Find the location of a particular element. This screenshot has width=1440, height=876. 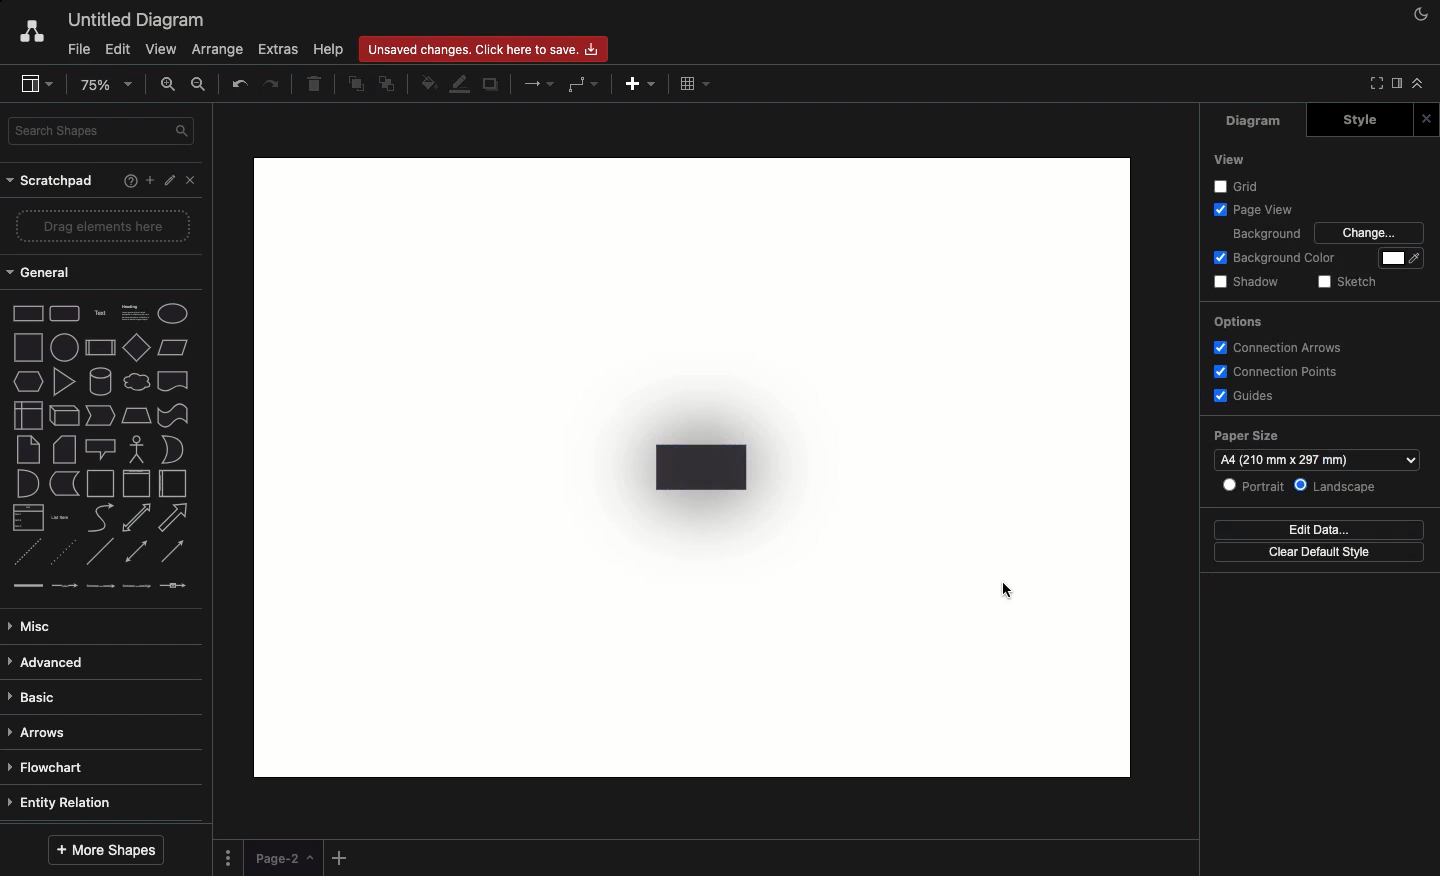

View is located at coordinates (1228, 159).